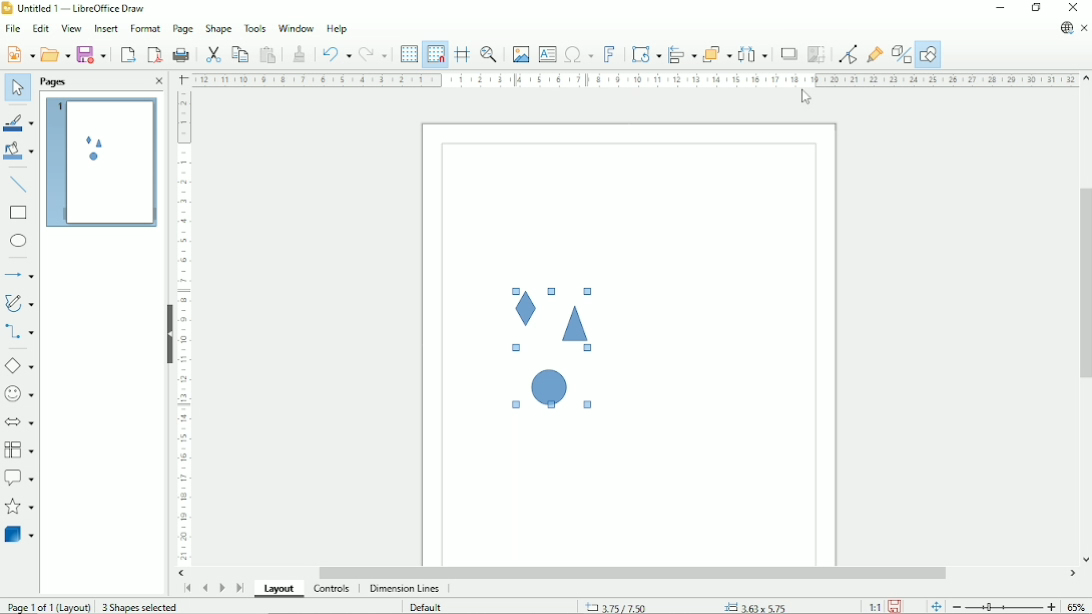 The image size is (1092, 614). Describe the element at coordinates (873, 607) in the screenshot. I see `Scaling factor` at that location.